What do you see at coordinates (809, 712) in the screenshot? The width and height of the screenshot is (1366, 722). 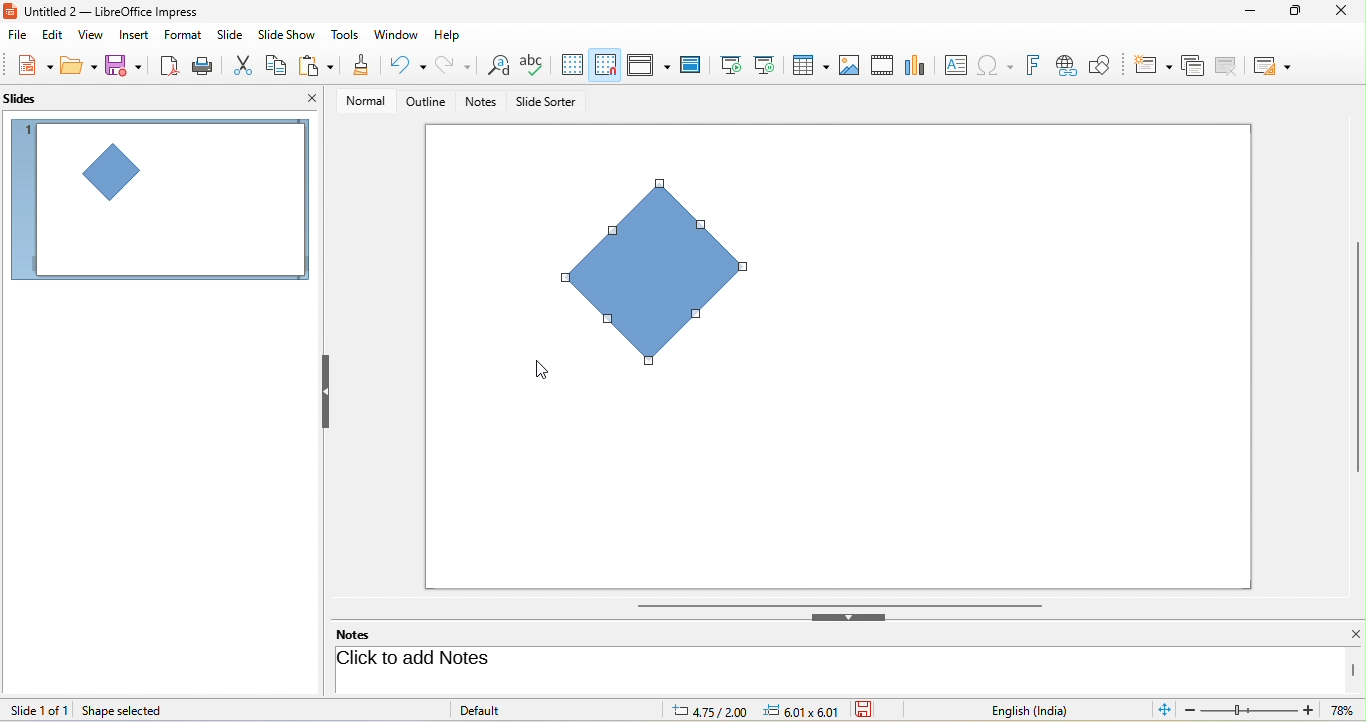 I see `object position-6.01x6.01` at bounding box center [809, 712].